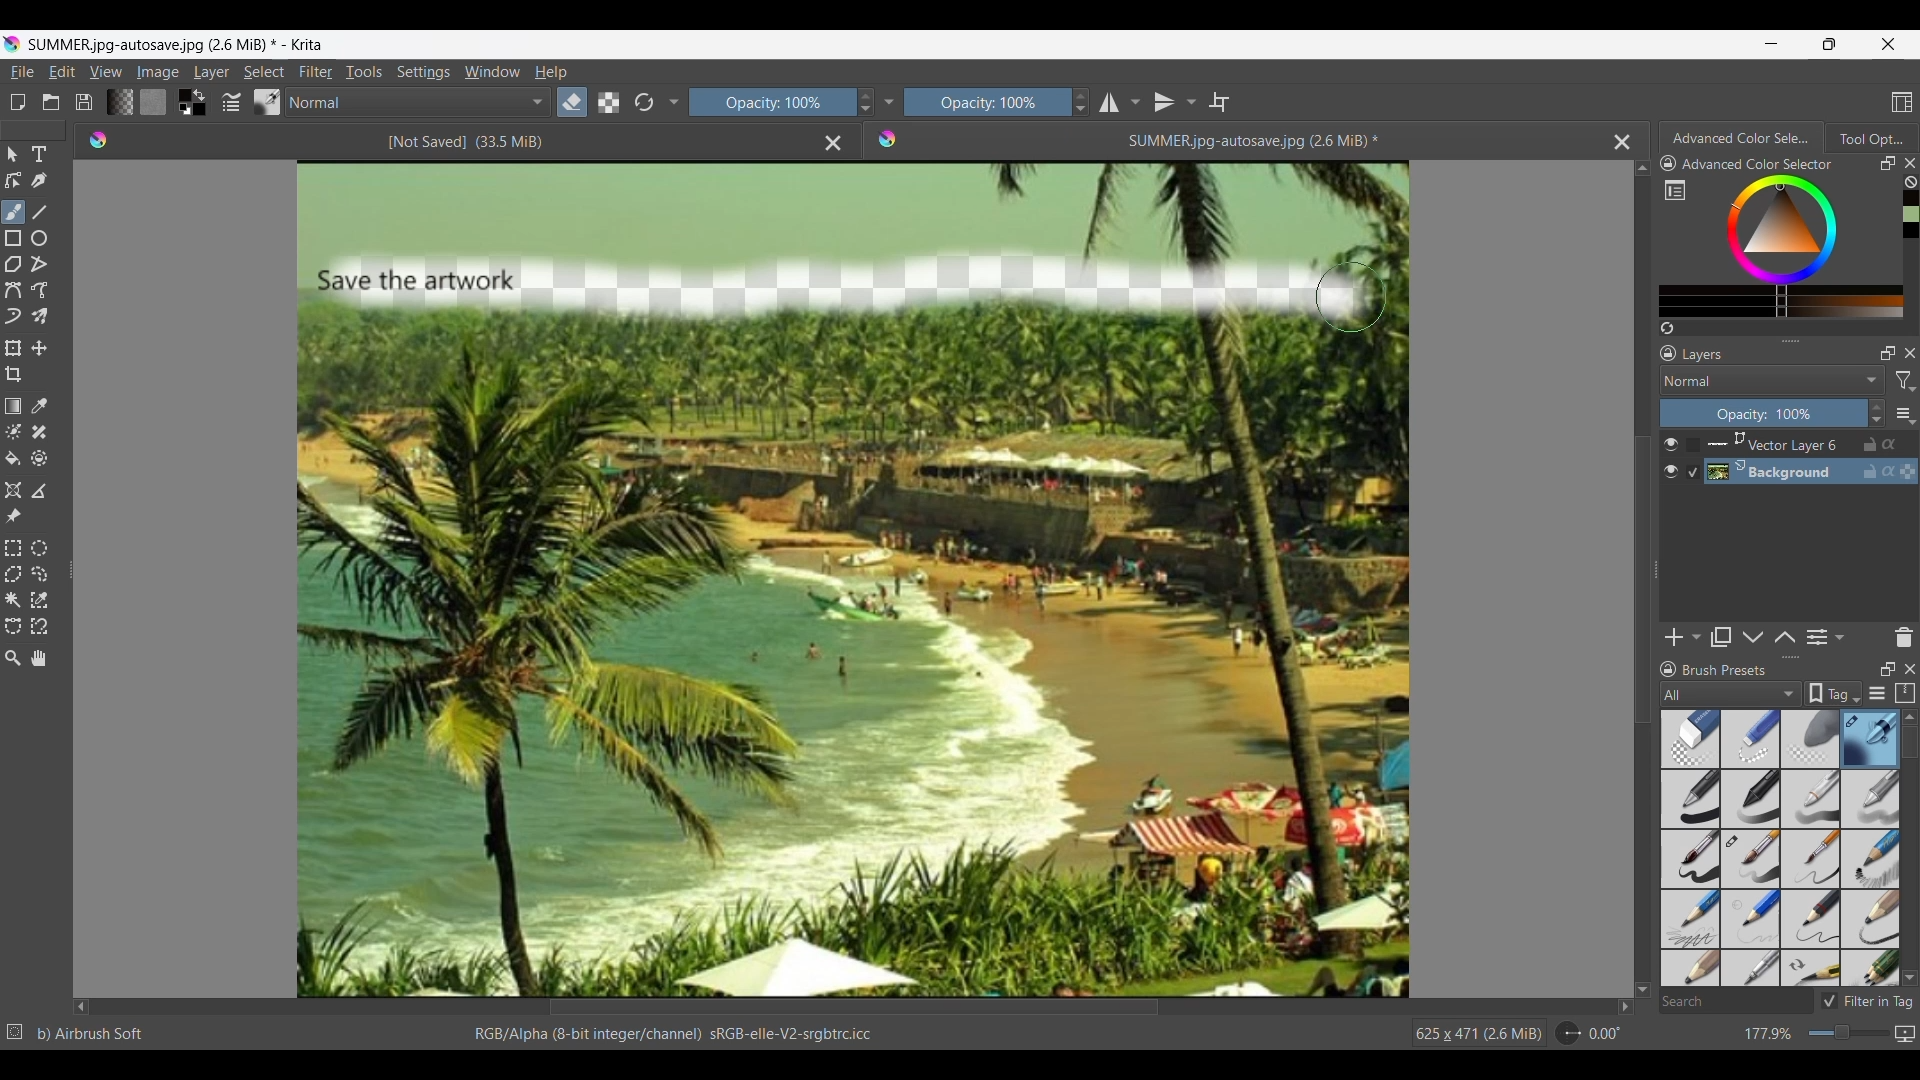 Image resolution: width=1920 pixels, height=1080 pixels. Describe the element at coordinates (38, 658) in the screenshot. I see `Pan tool` at that location.